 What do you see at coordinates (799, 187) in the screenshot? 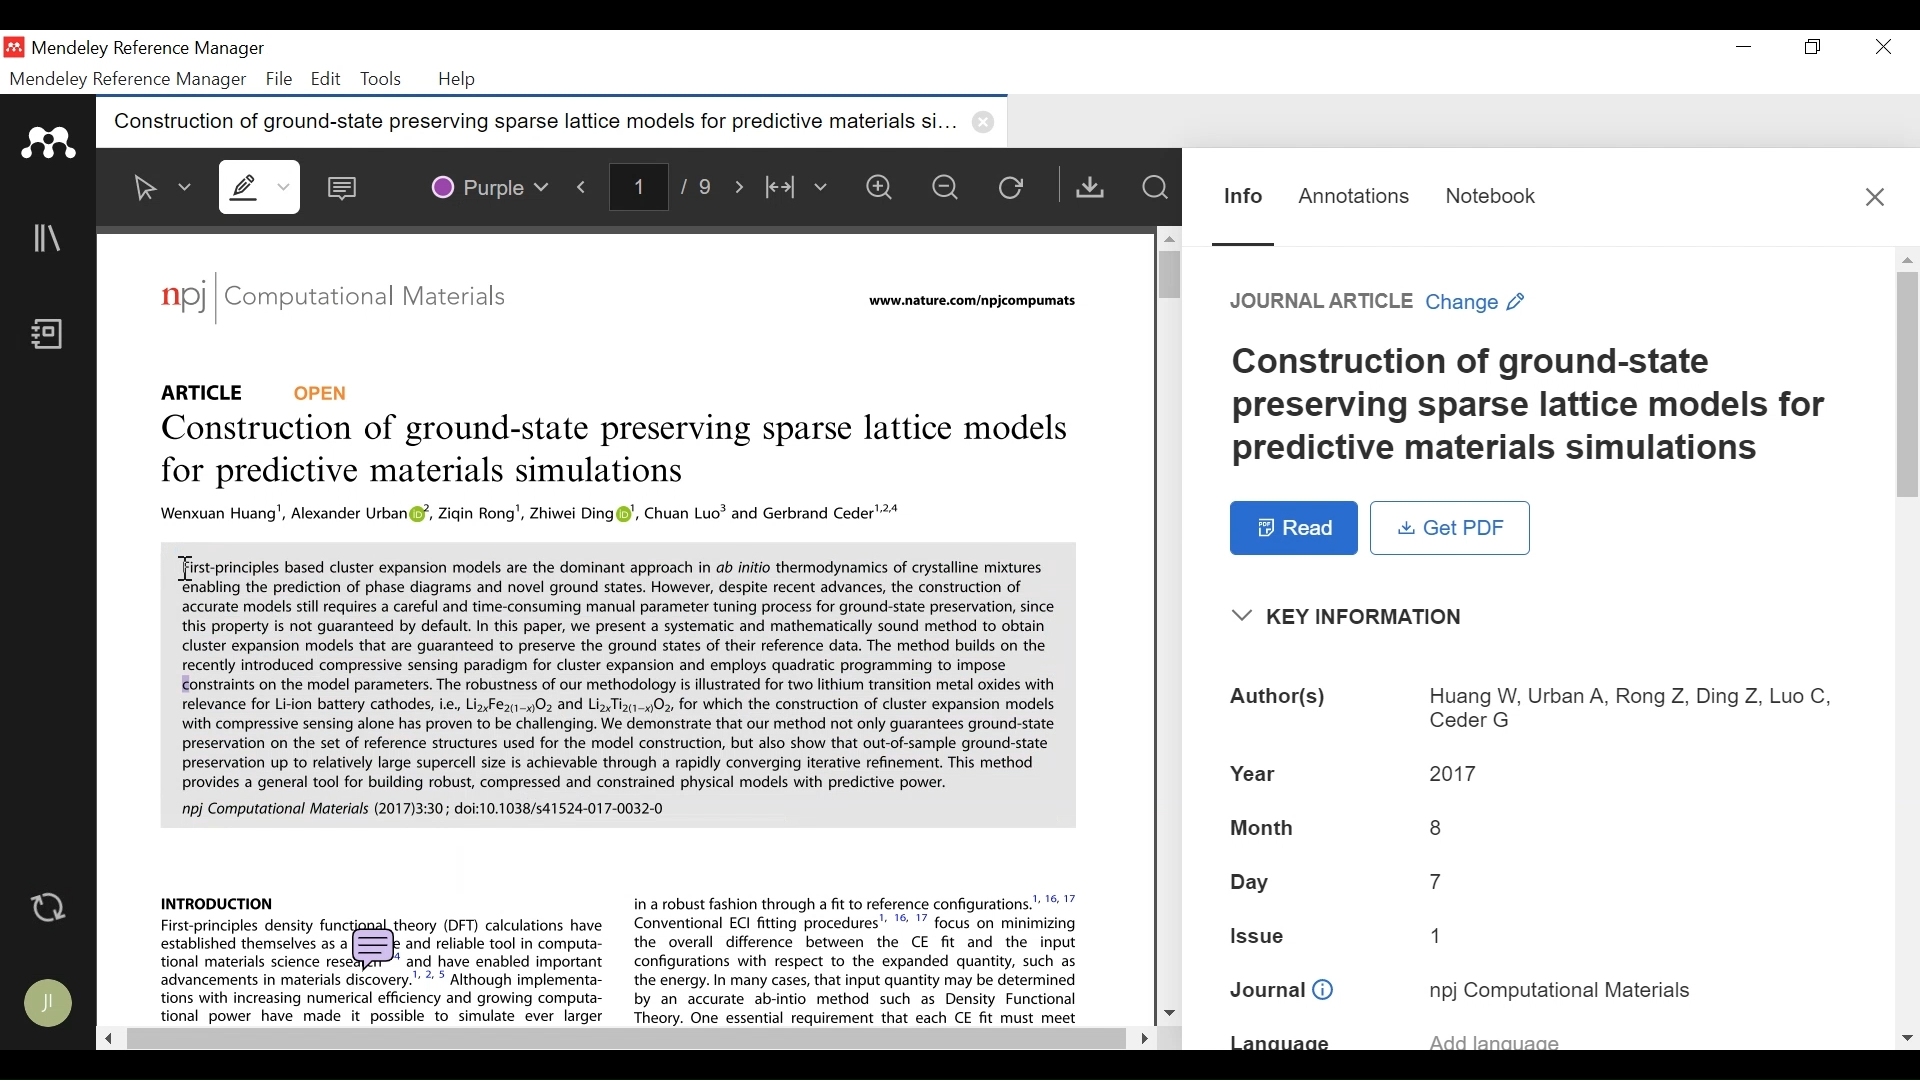
I see `Fit to Width` at bounding box center [799, 187].